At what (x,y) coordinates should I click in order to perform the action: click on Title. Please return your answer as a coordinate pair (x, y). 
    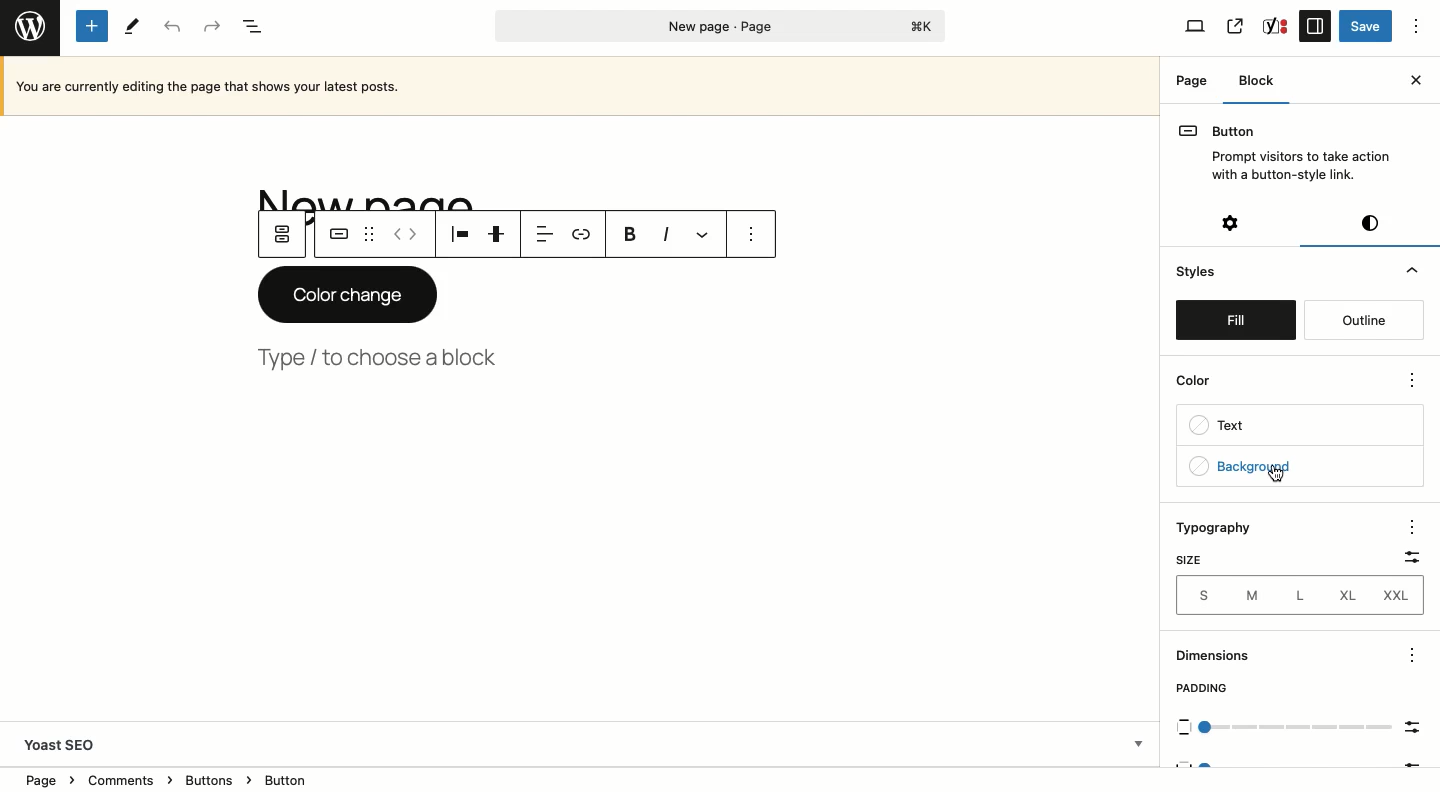
    Looking at the image, I should click on (395, 197).